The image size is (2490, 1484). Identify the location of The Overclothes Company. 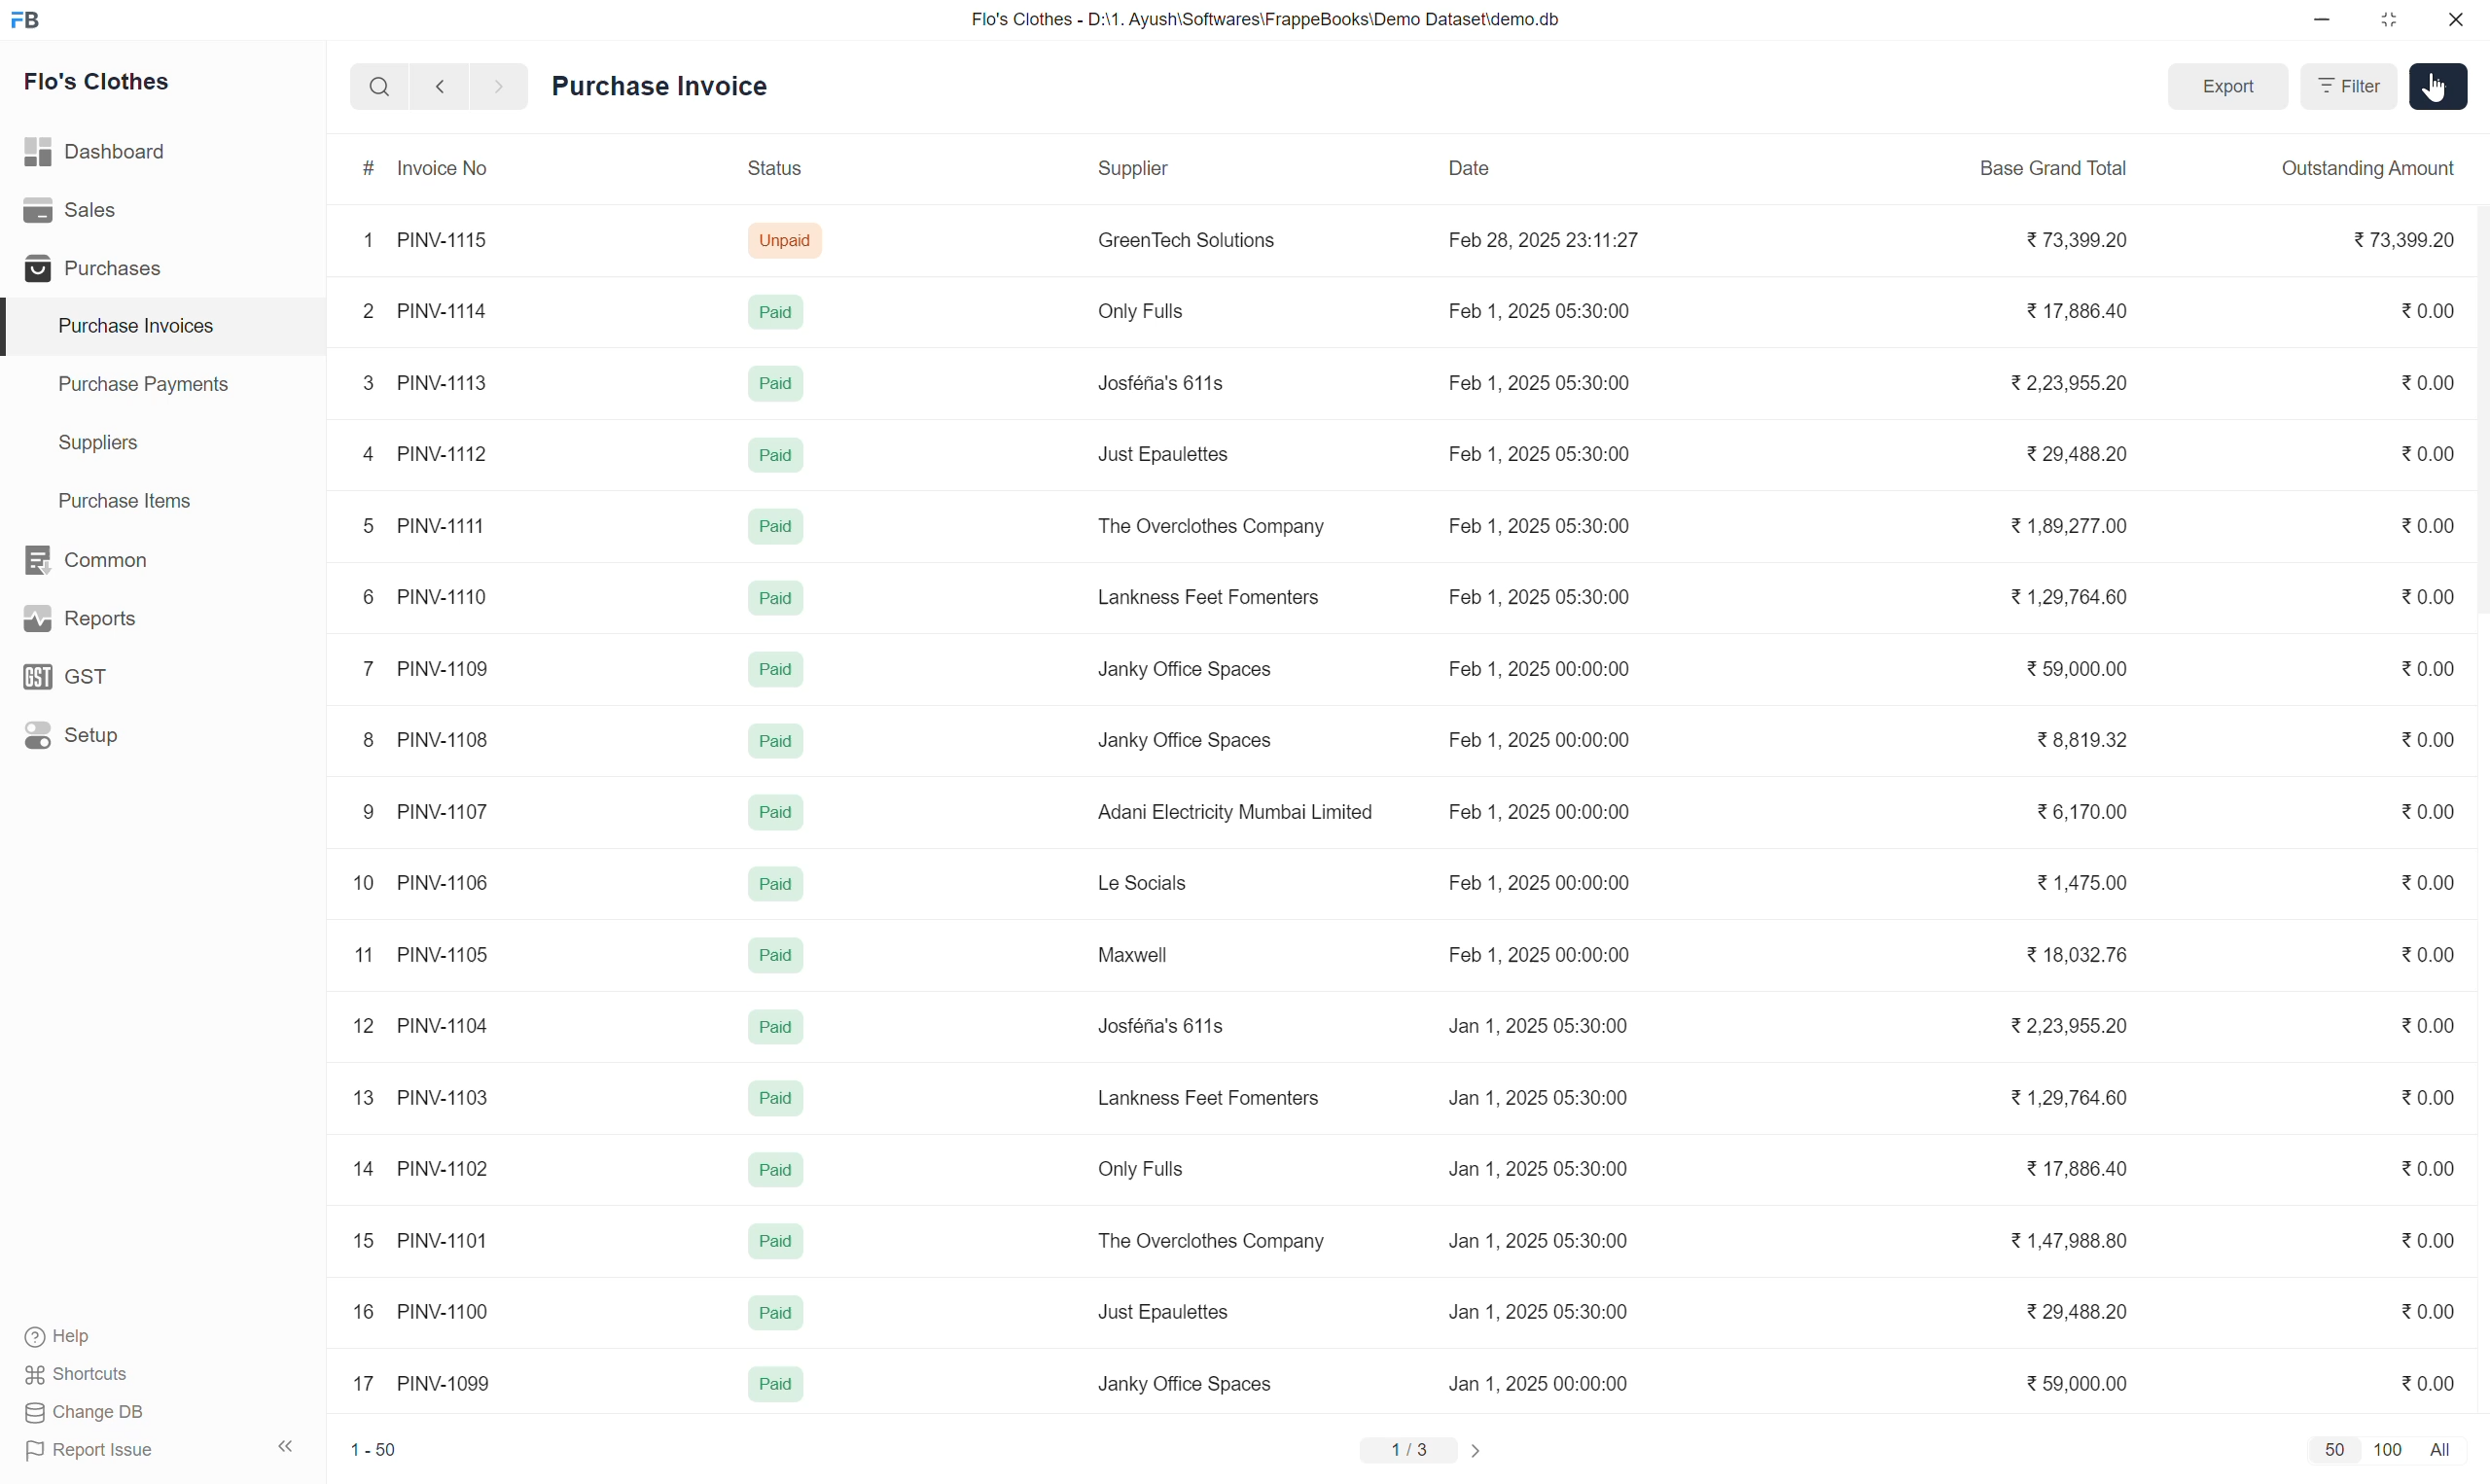
(1211, 524).